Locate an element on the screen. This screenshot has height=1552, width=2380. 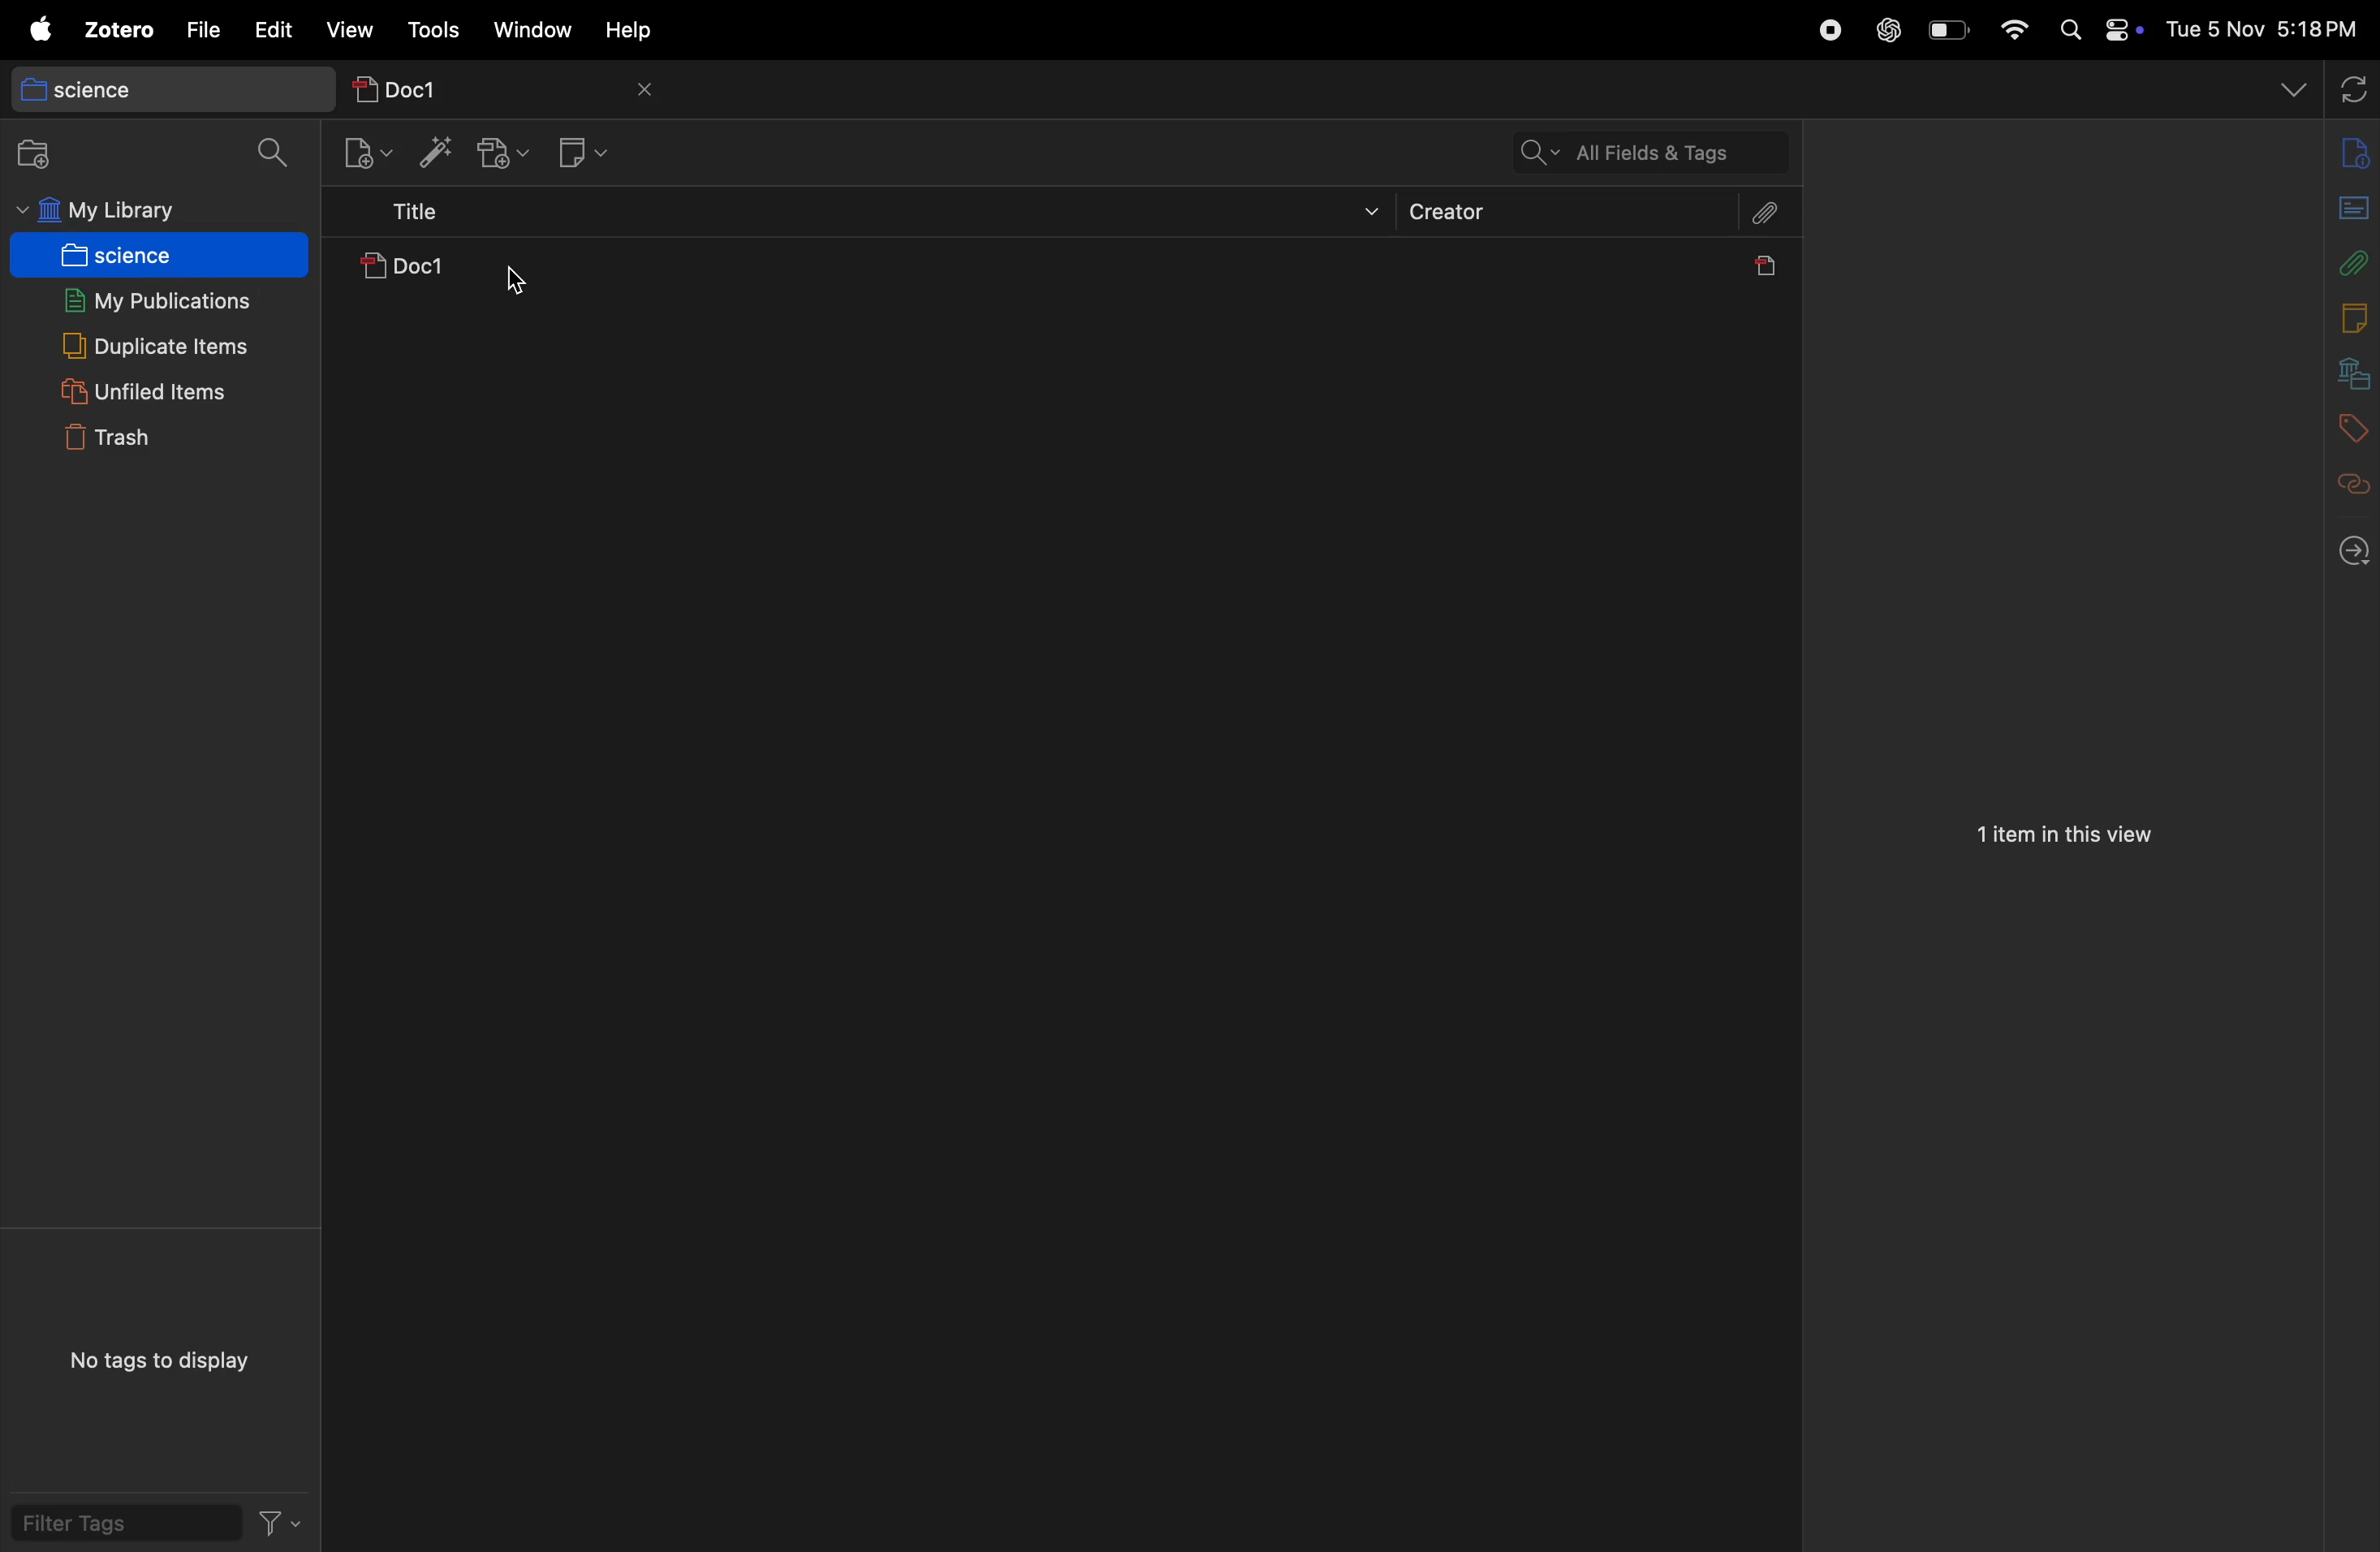
new collection is located at coordinates (45, 154).